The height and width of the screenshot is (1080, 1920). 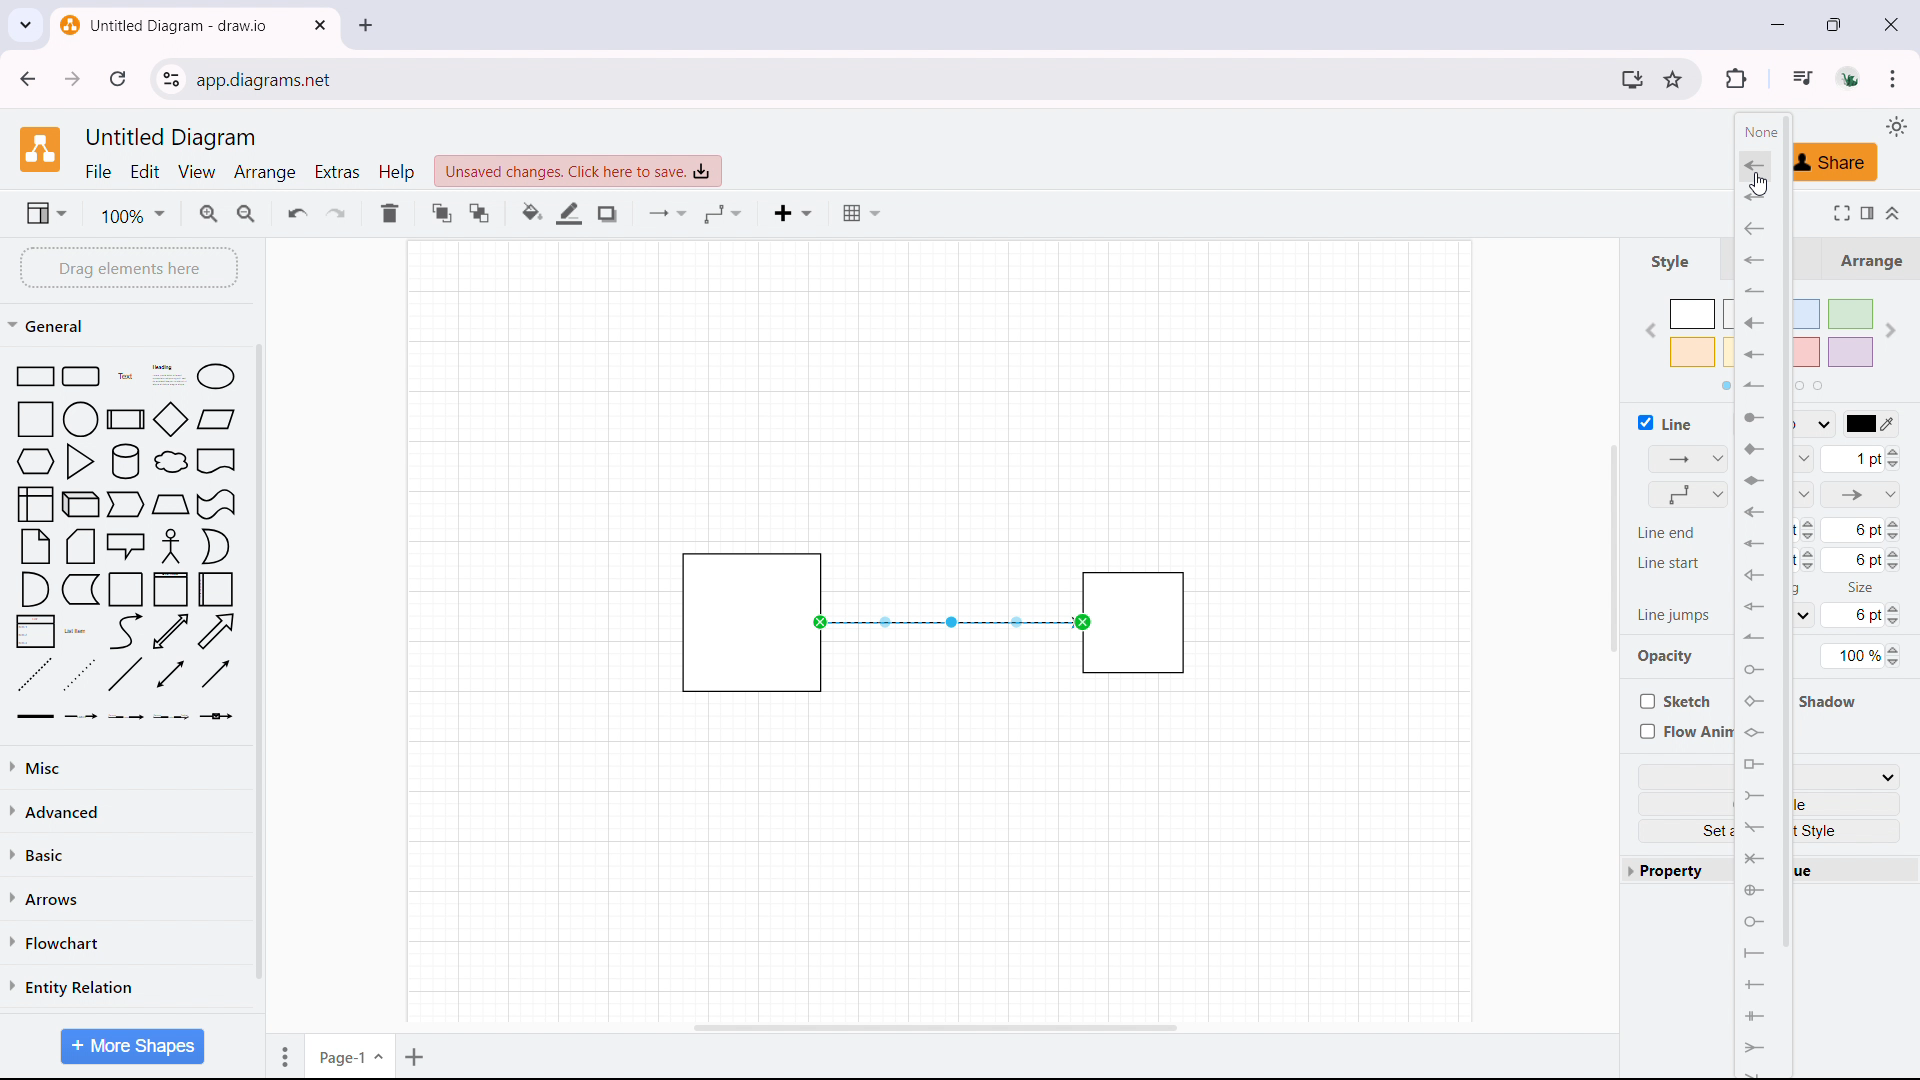 What do you see at coordinates (1838, 23) in the screenshot?
I see `maximize` at bounding box center [1838, 23].